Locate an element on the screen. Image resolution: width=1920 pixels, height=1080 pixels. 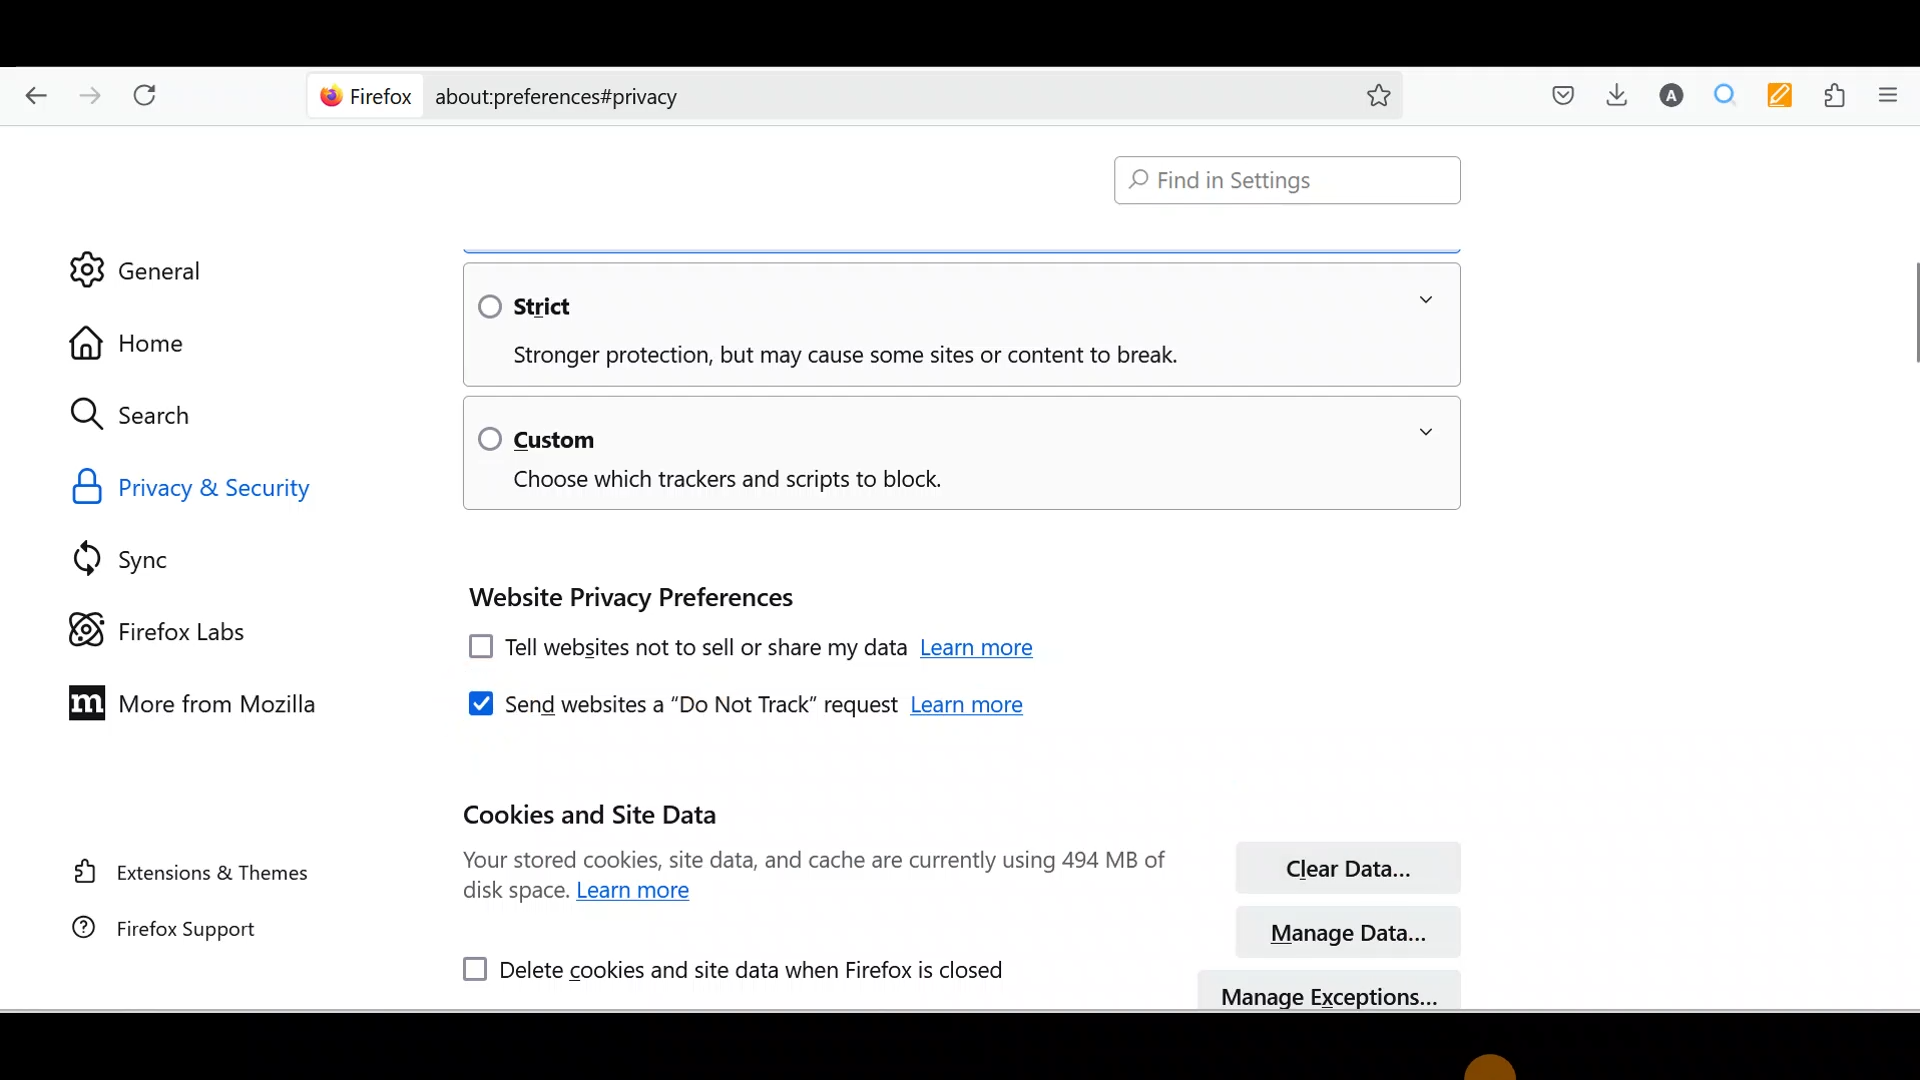
Strict is located at coordinates (543, 305).